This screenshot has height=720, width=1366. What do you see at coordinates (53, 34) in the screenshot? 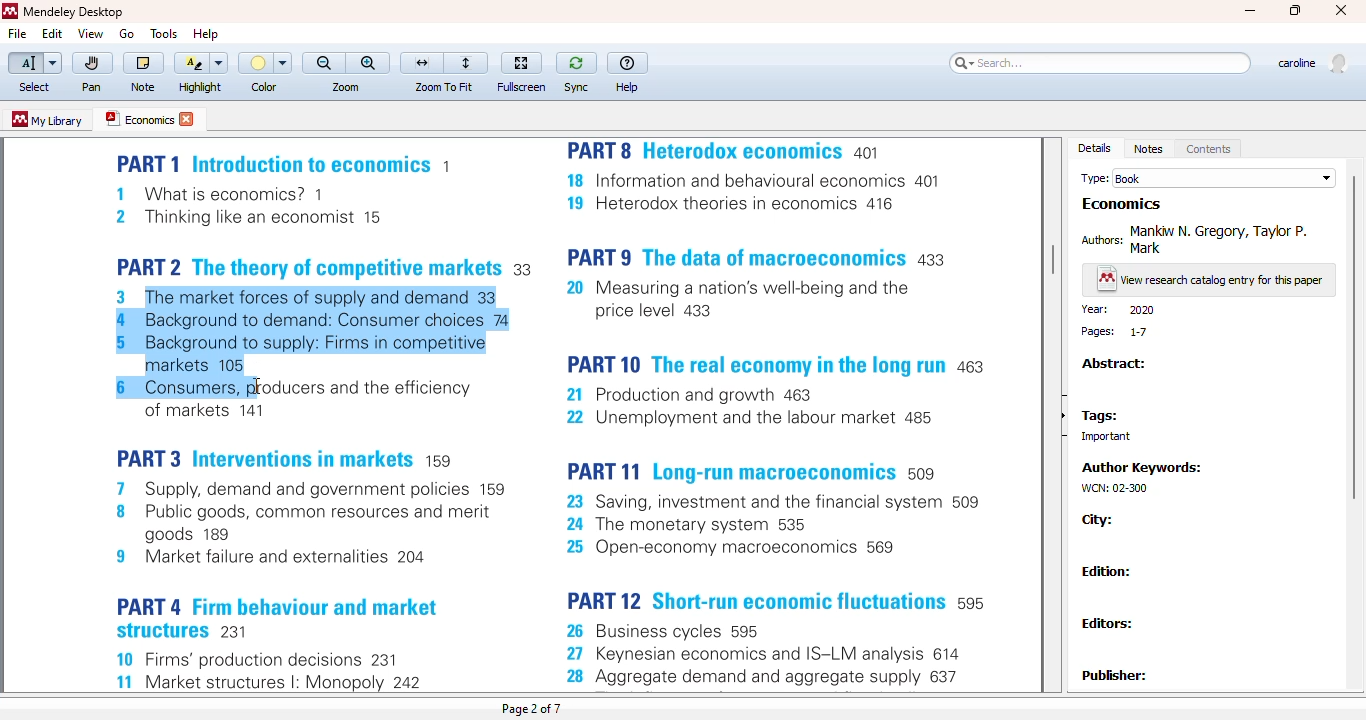
I see `edit` at bounding box center [53, 34].